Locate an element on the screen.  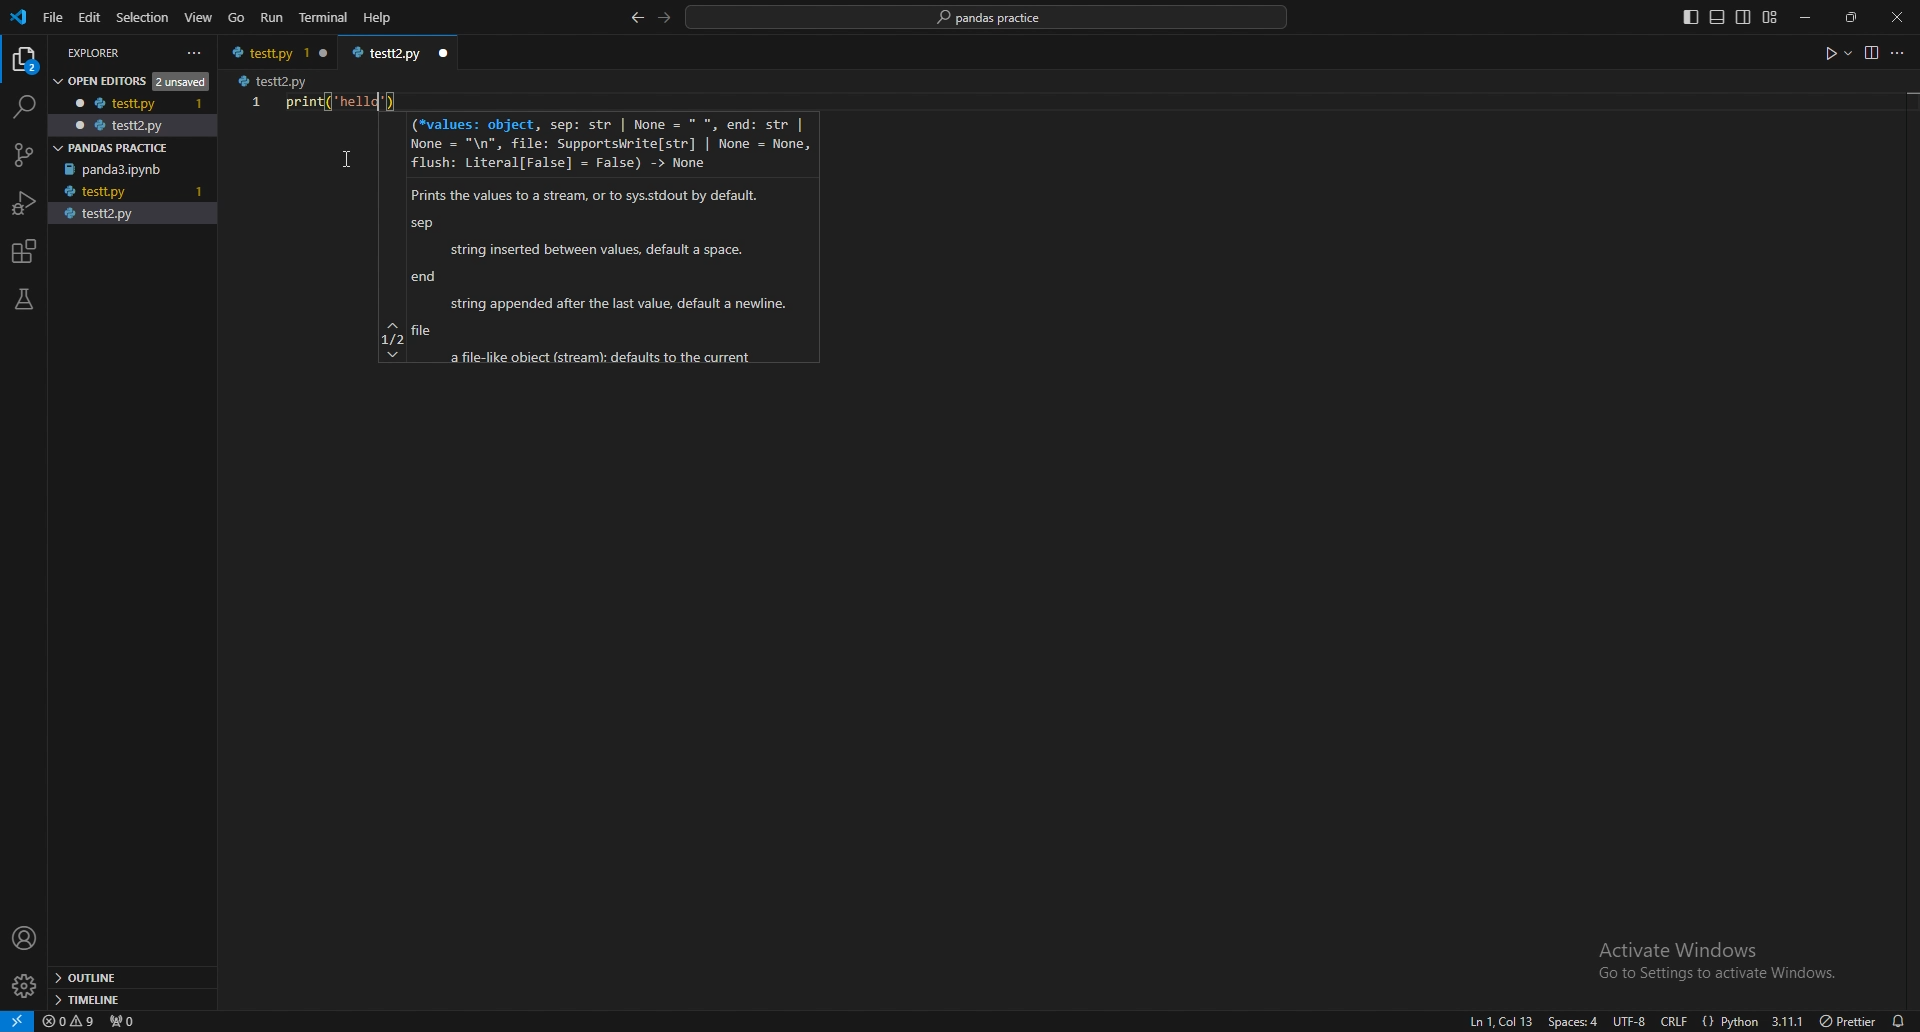
run and debug is located at coordinates (26, 203).